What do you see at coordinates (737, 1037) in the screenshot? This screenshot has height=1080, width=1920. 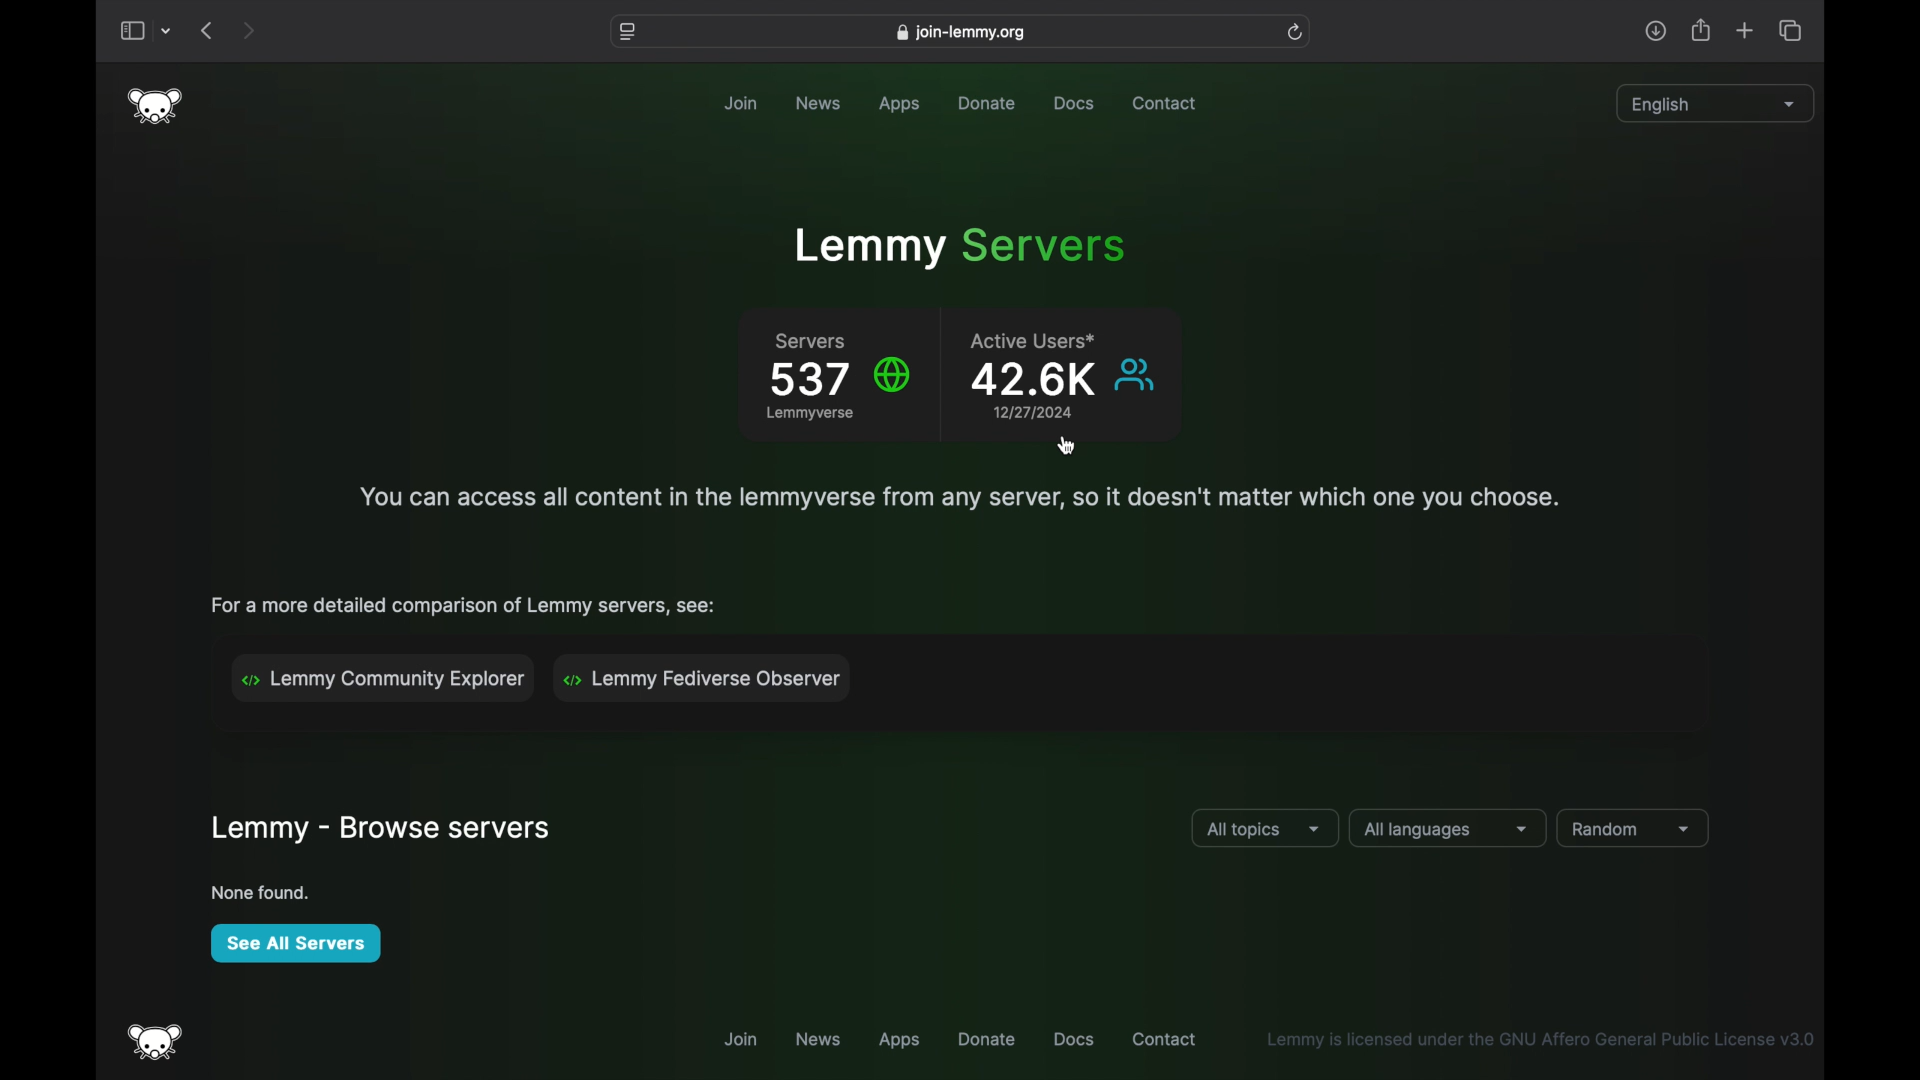 I see `join` at bounding box center [737, 1037].